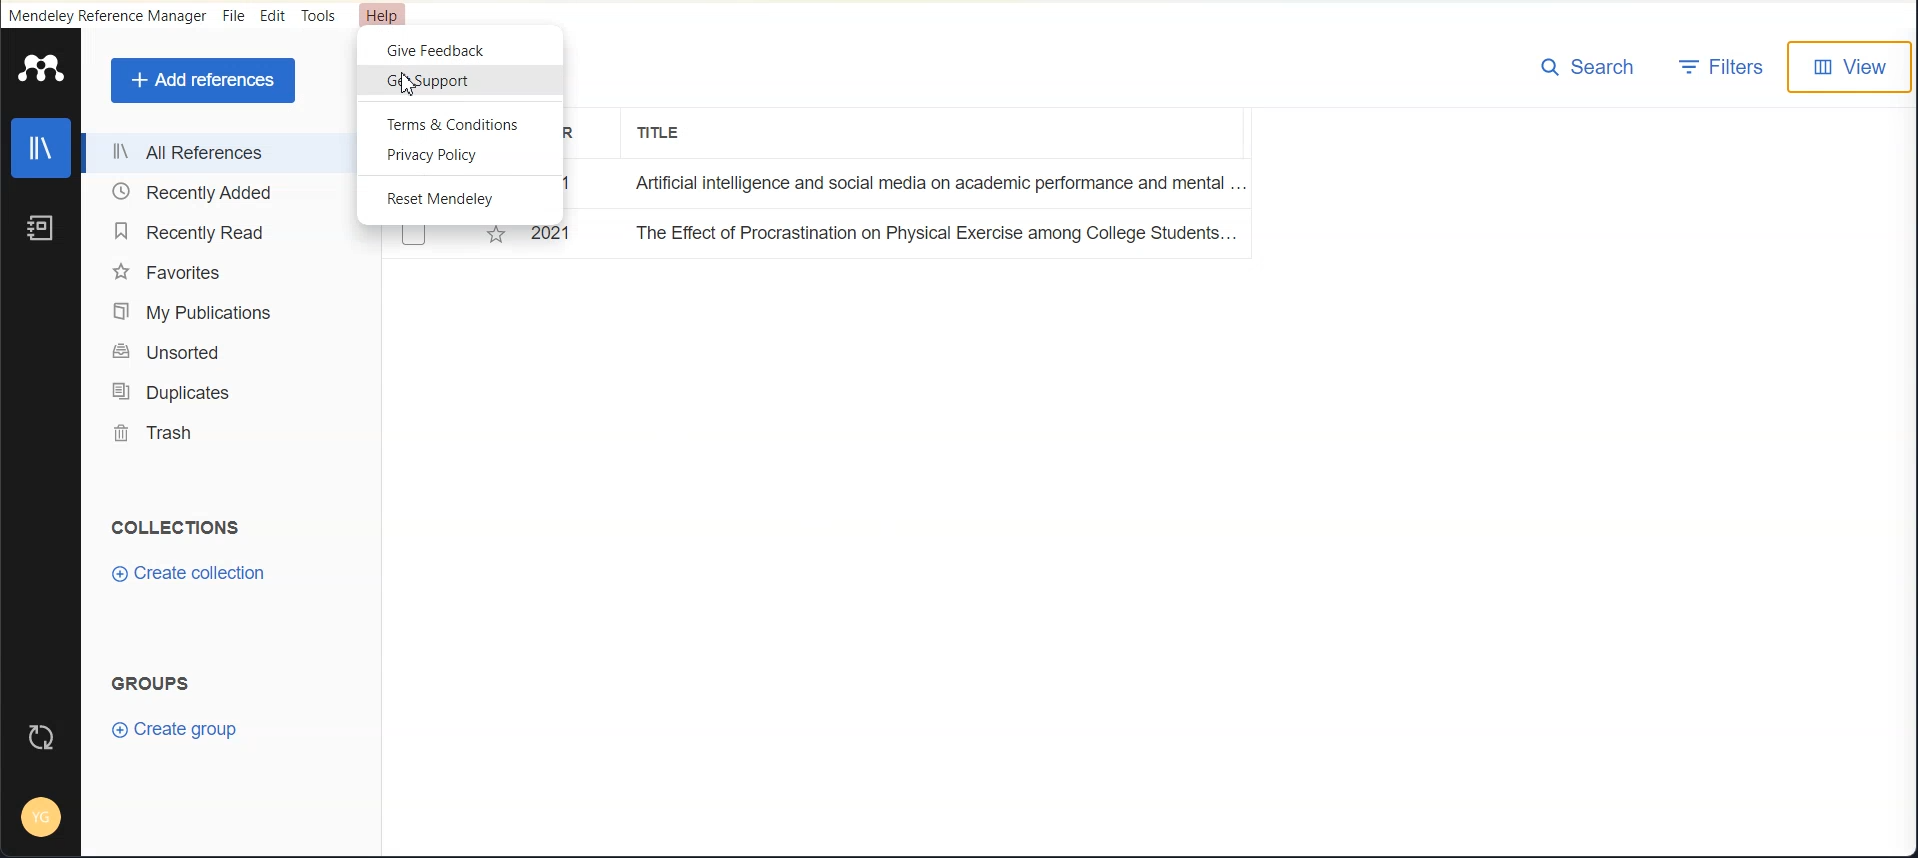 Image resolution: width=1918 pixels, height=858 pixels. Describe the element at coordinates (176, 529) in the screenshot. I see `Text` at that location.